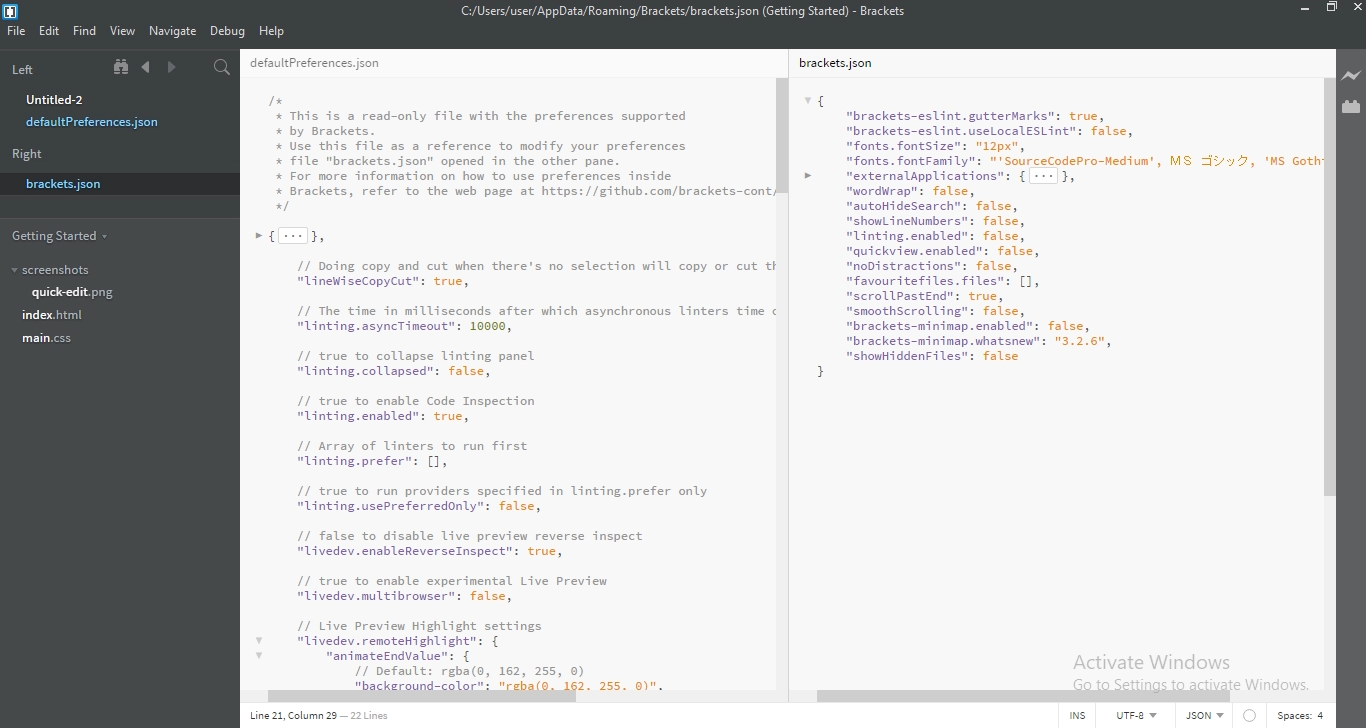 The image size is (1366, 728). I want to click on previous document, so click(147, 68).